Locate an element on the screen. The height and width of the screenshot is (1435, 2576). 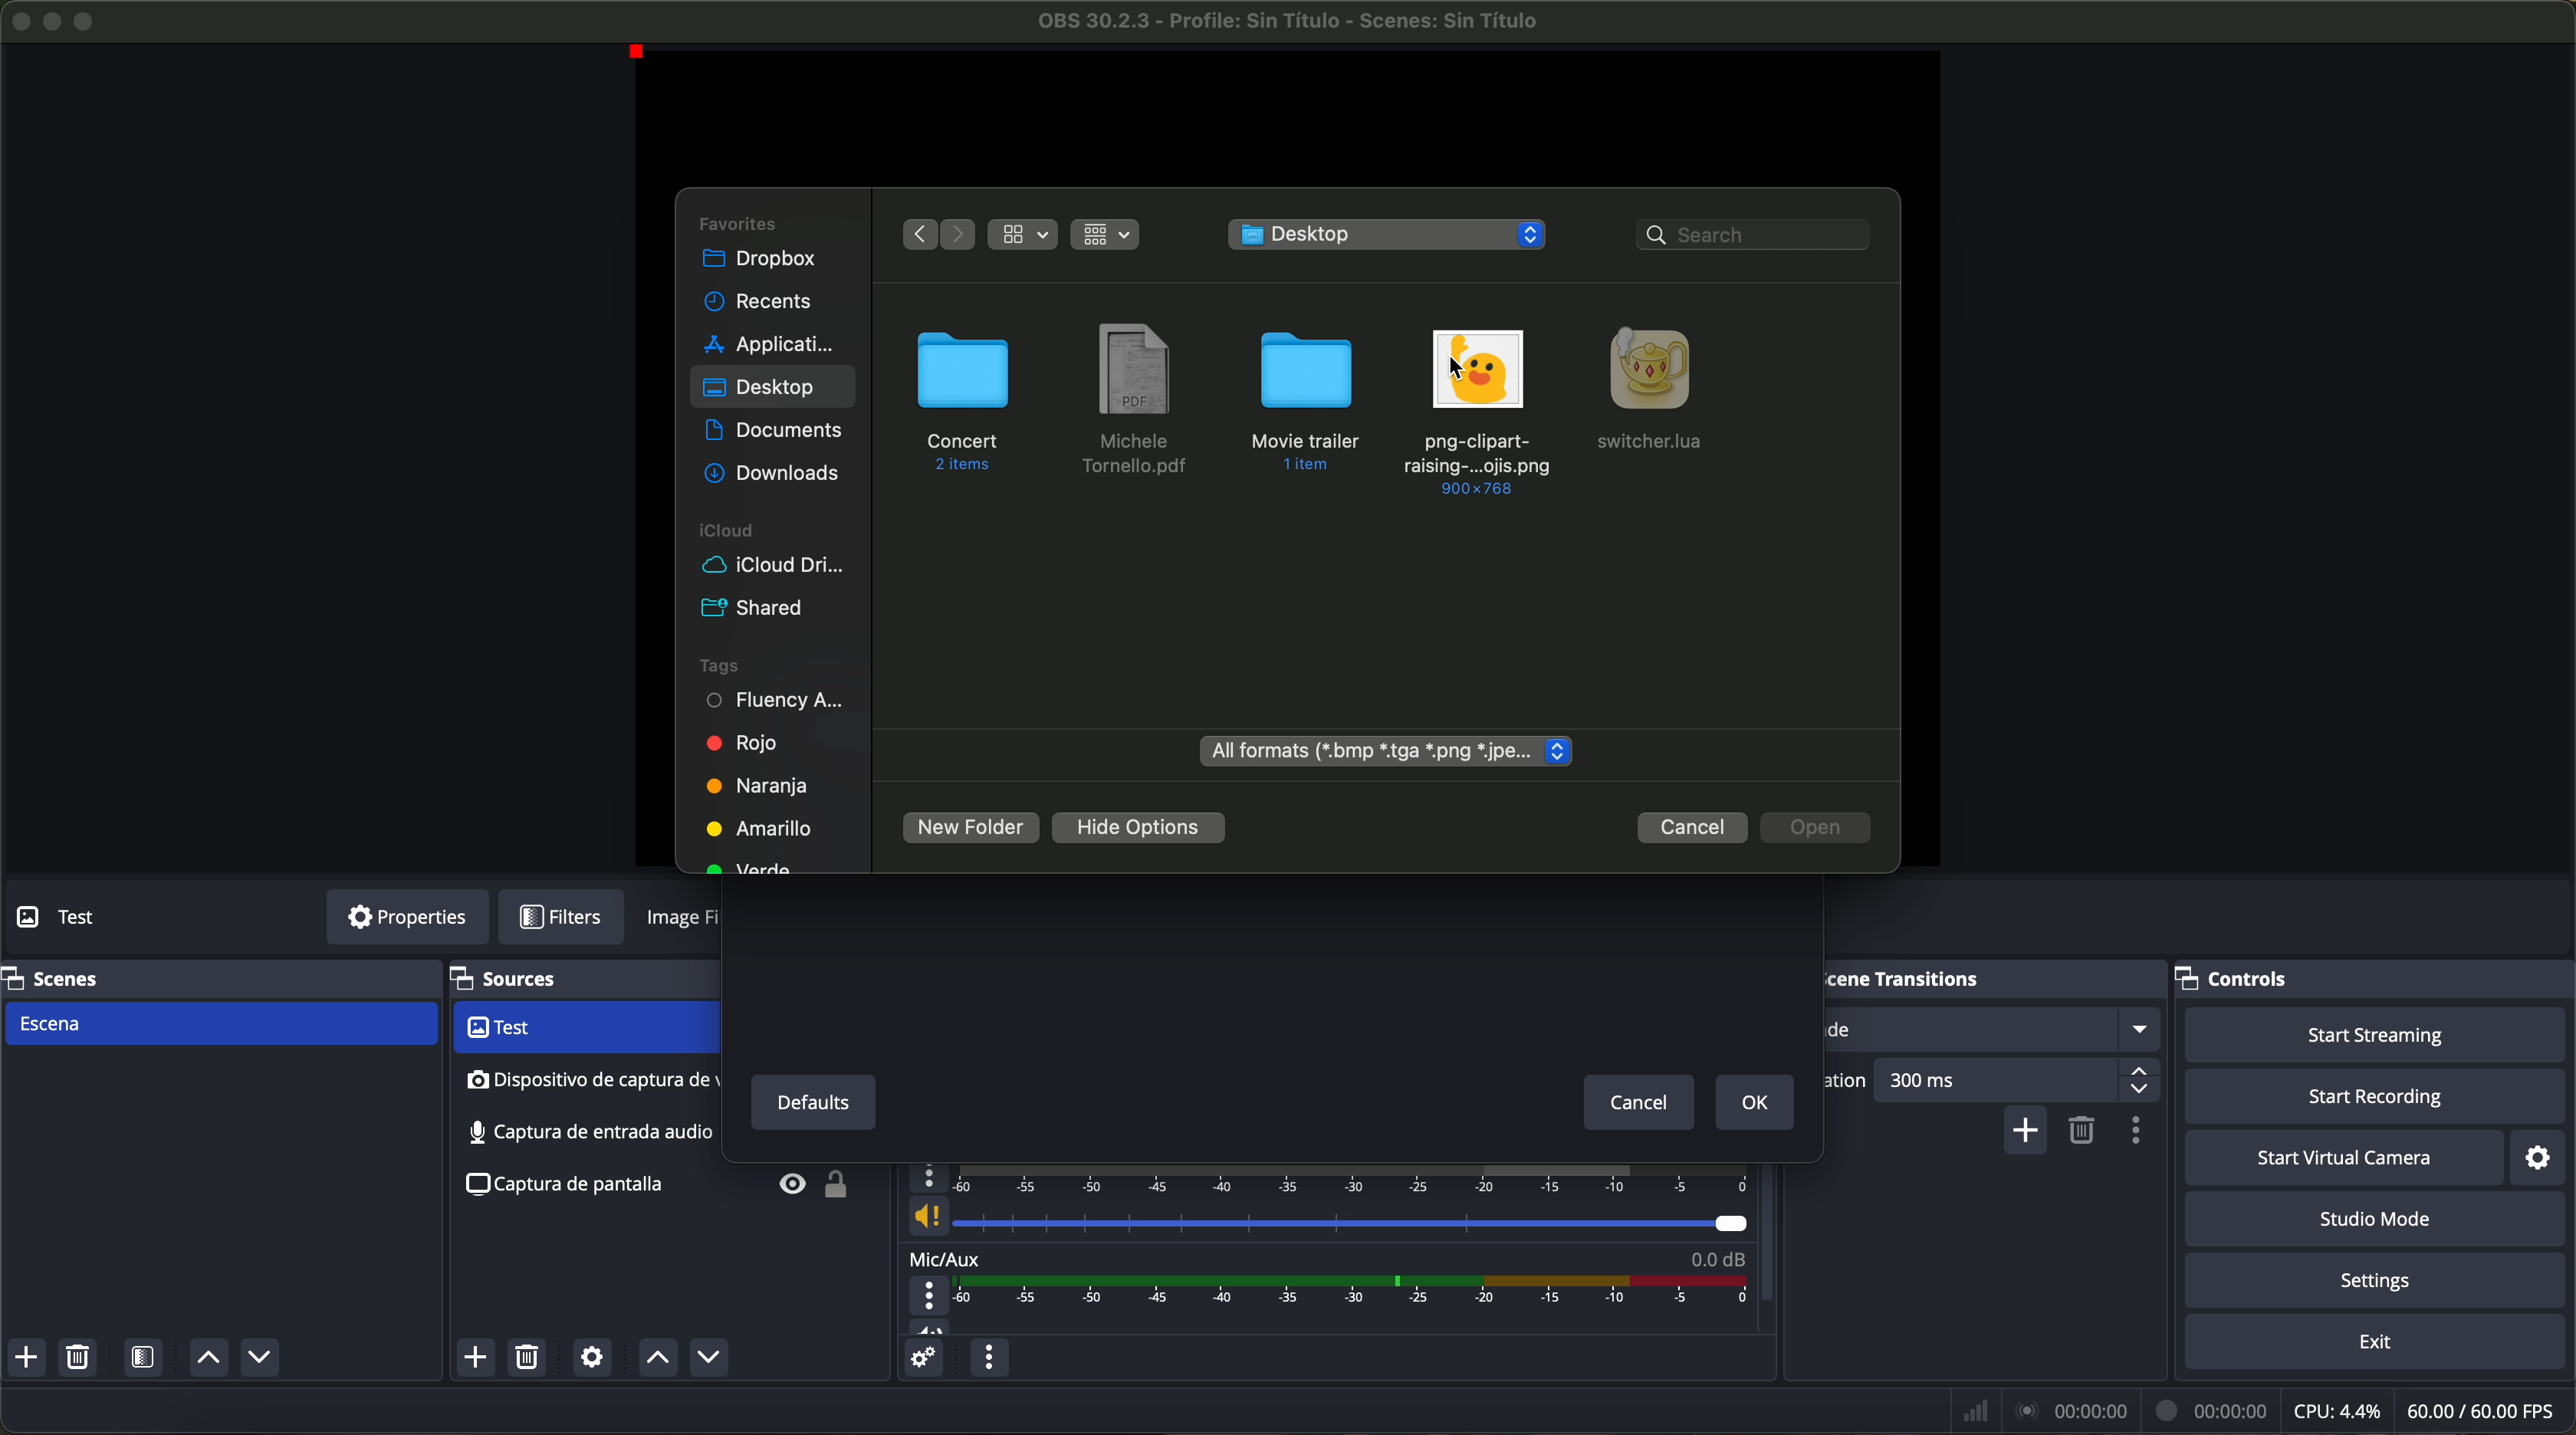
remove selected source is located at coordinates (531, 1357).